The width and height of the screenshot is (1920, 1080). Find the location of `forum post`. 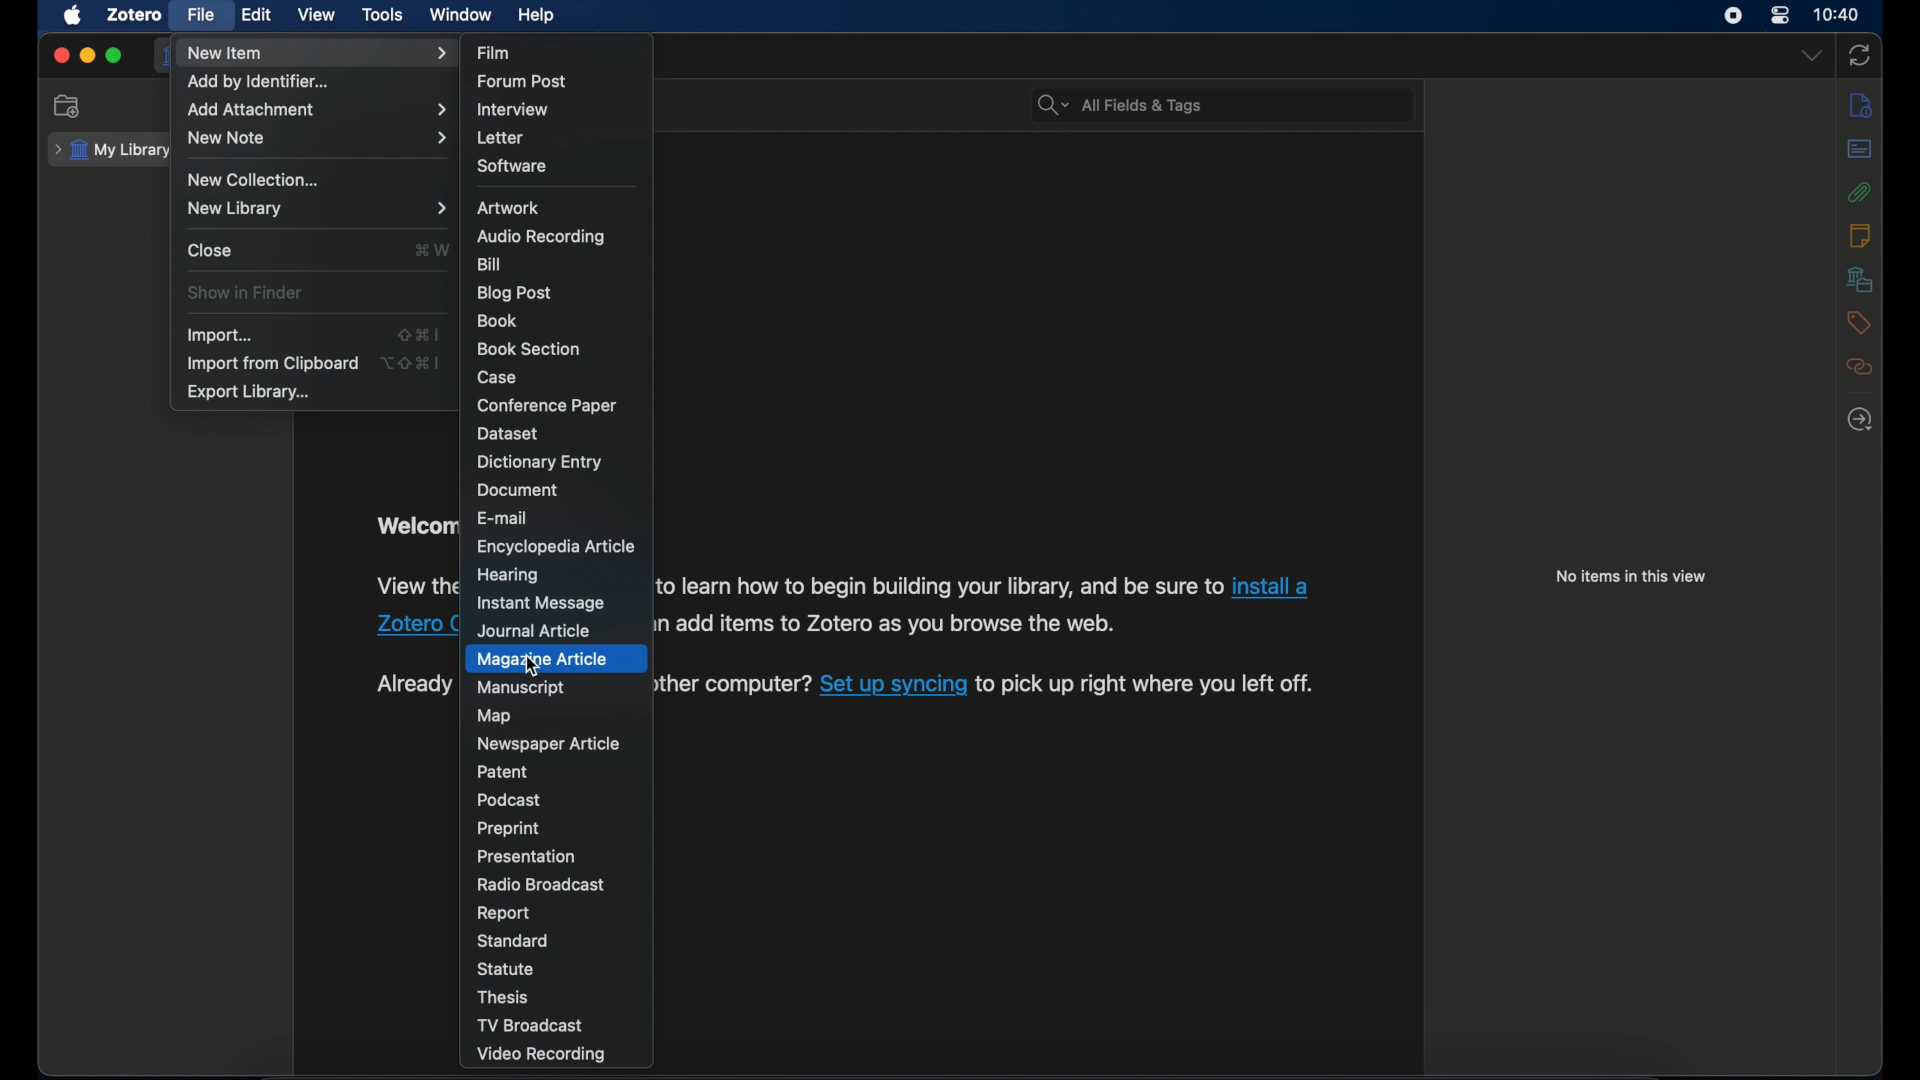

forum post is located at coordinates (523, 81).